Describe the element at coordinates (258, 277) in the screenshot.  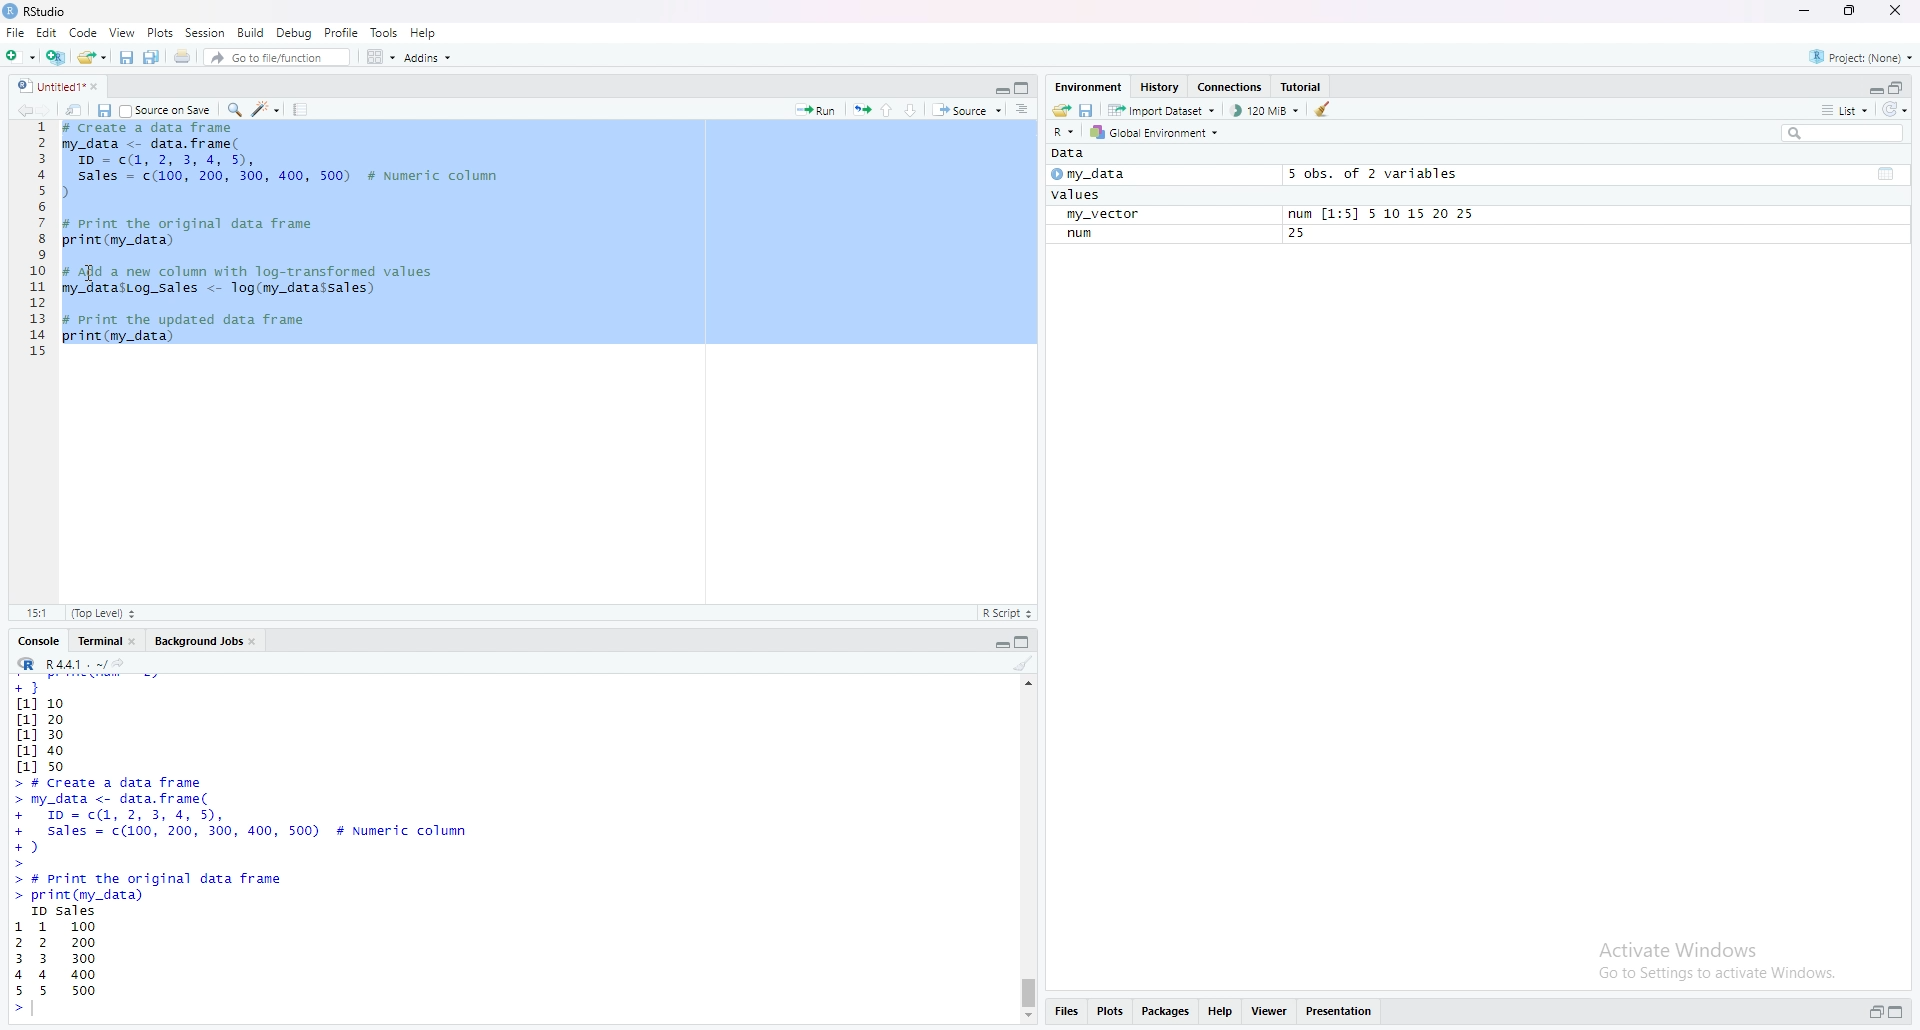
I see `code to add new column` at that location.